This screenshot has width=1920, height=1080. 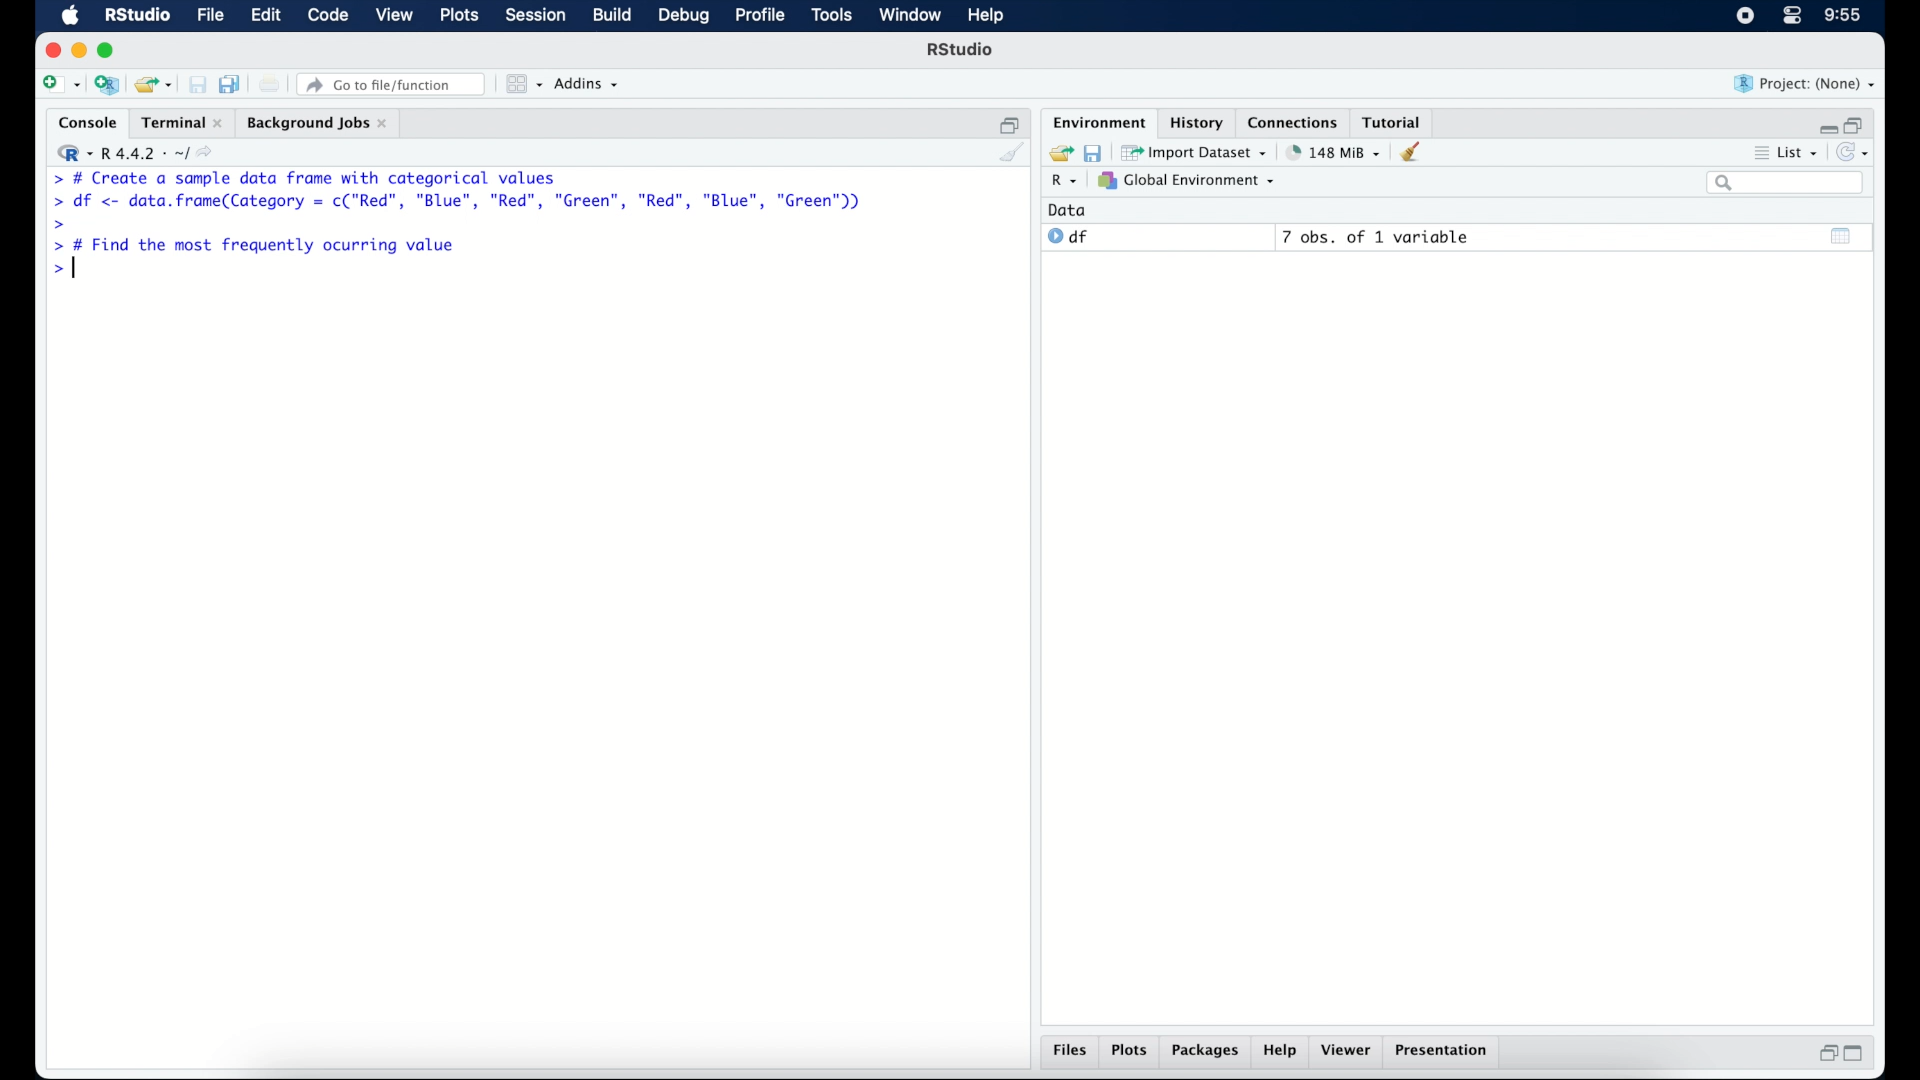 What do you see at coordinates (1805, 83) in the screenshot?
I see `project (none)` at bounding box center [1805, 83].